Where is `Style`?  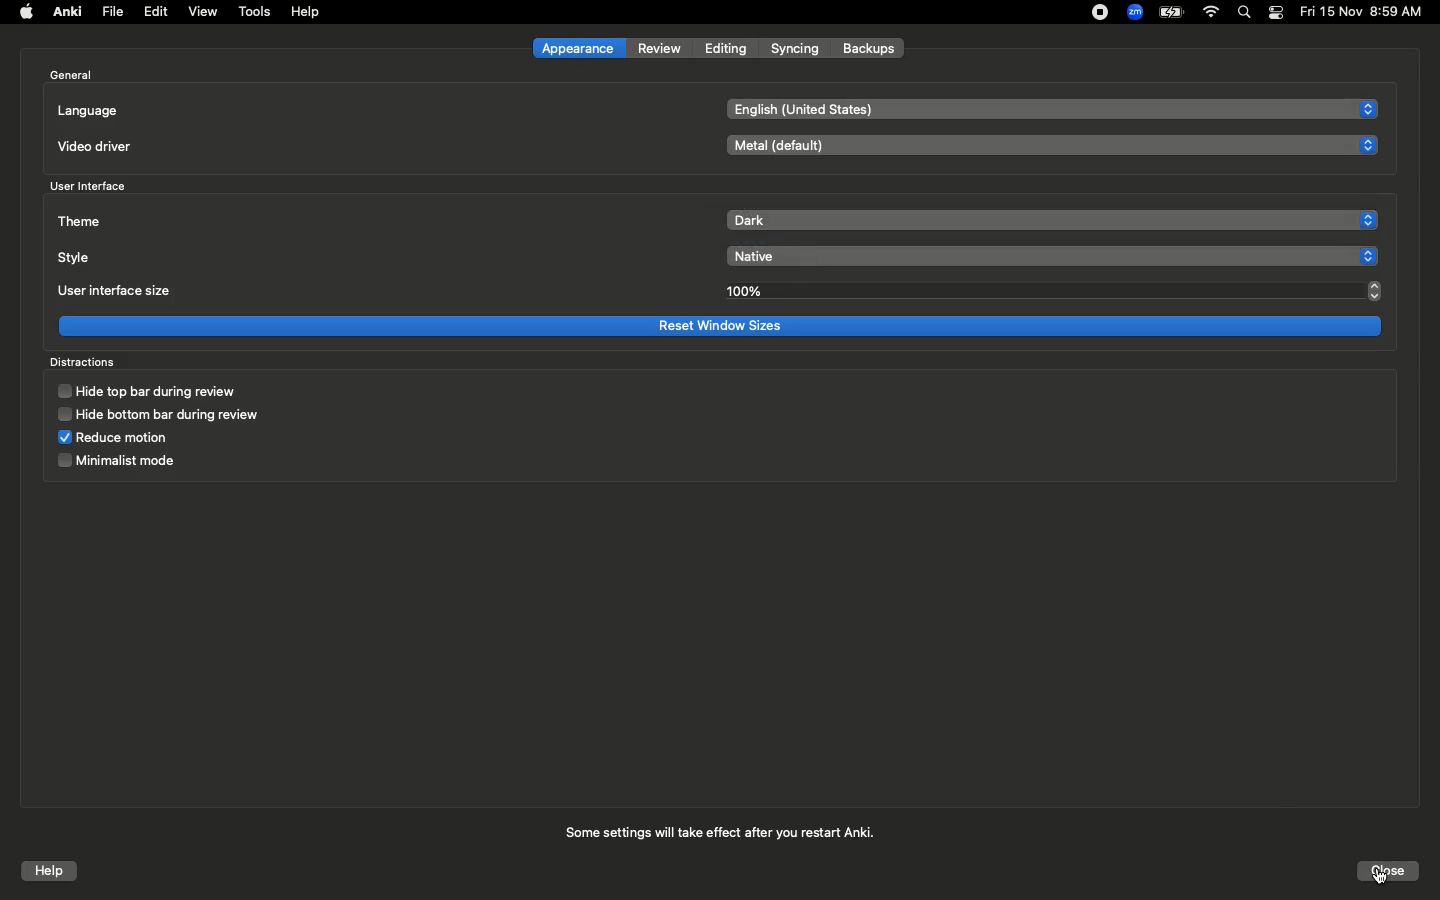 Style is located at coordinates (75, 258).